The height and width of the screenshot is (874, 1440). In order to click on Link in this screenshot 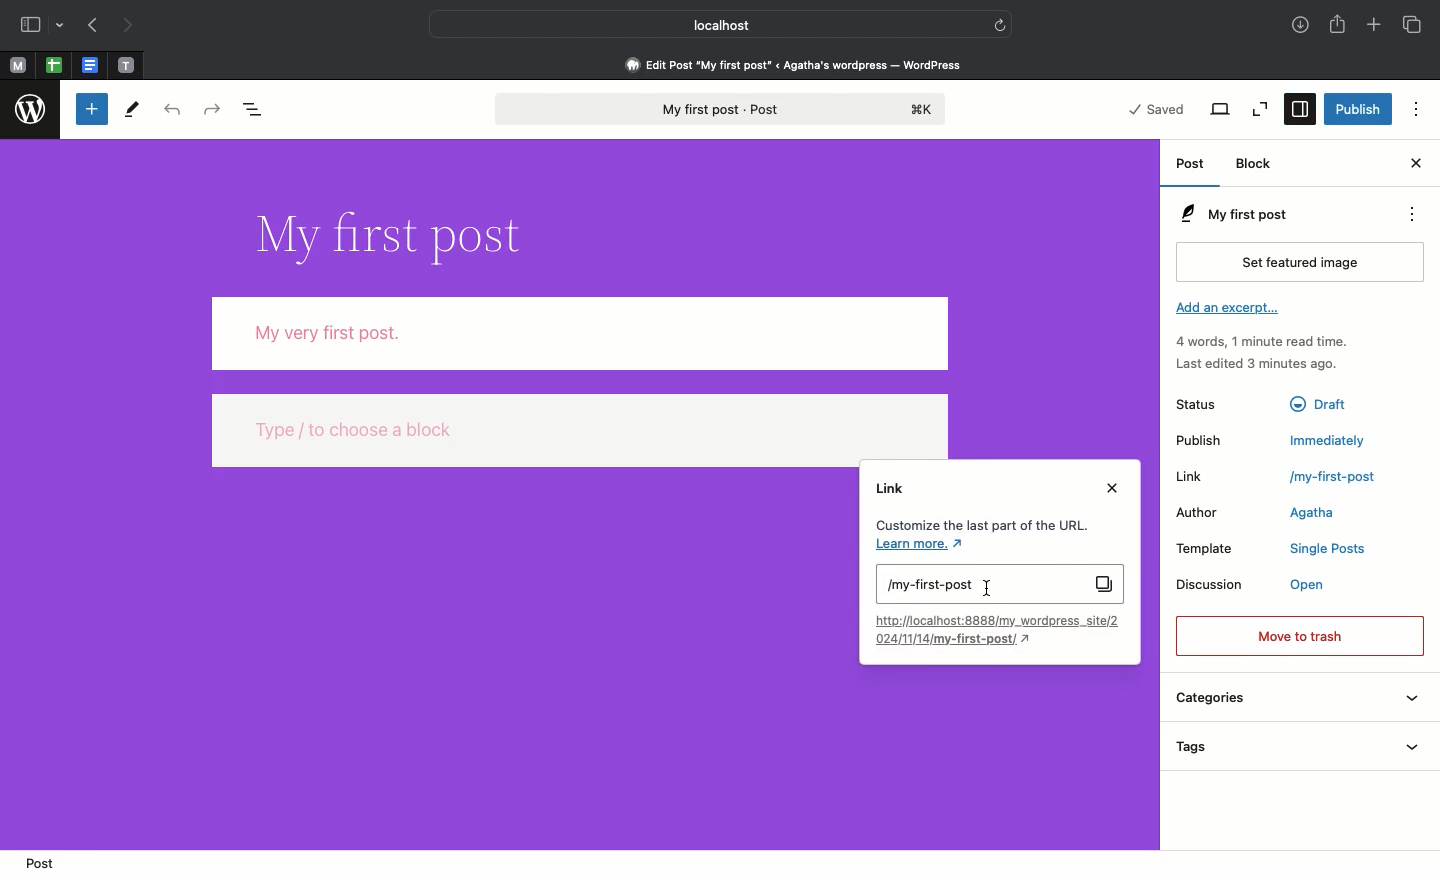, I will do `click(999, 631)`.